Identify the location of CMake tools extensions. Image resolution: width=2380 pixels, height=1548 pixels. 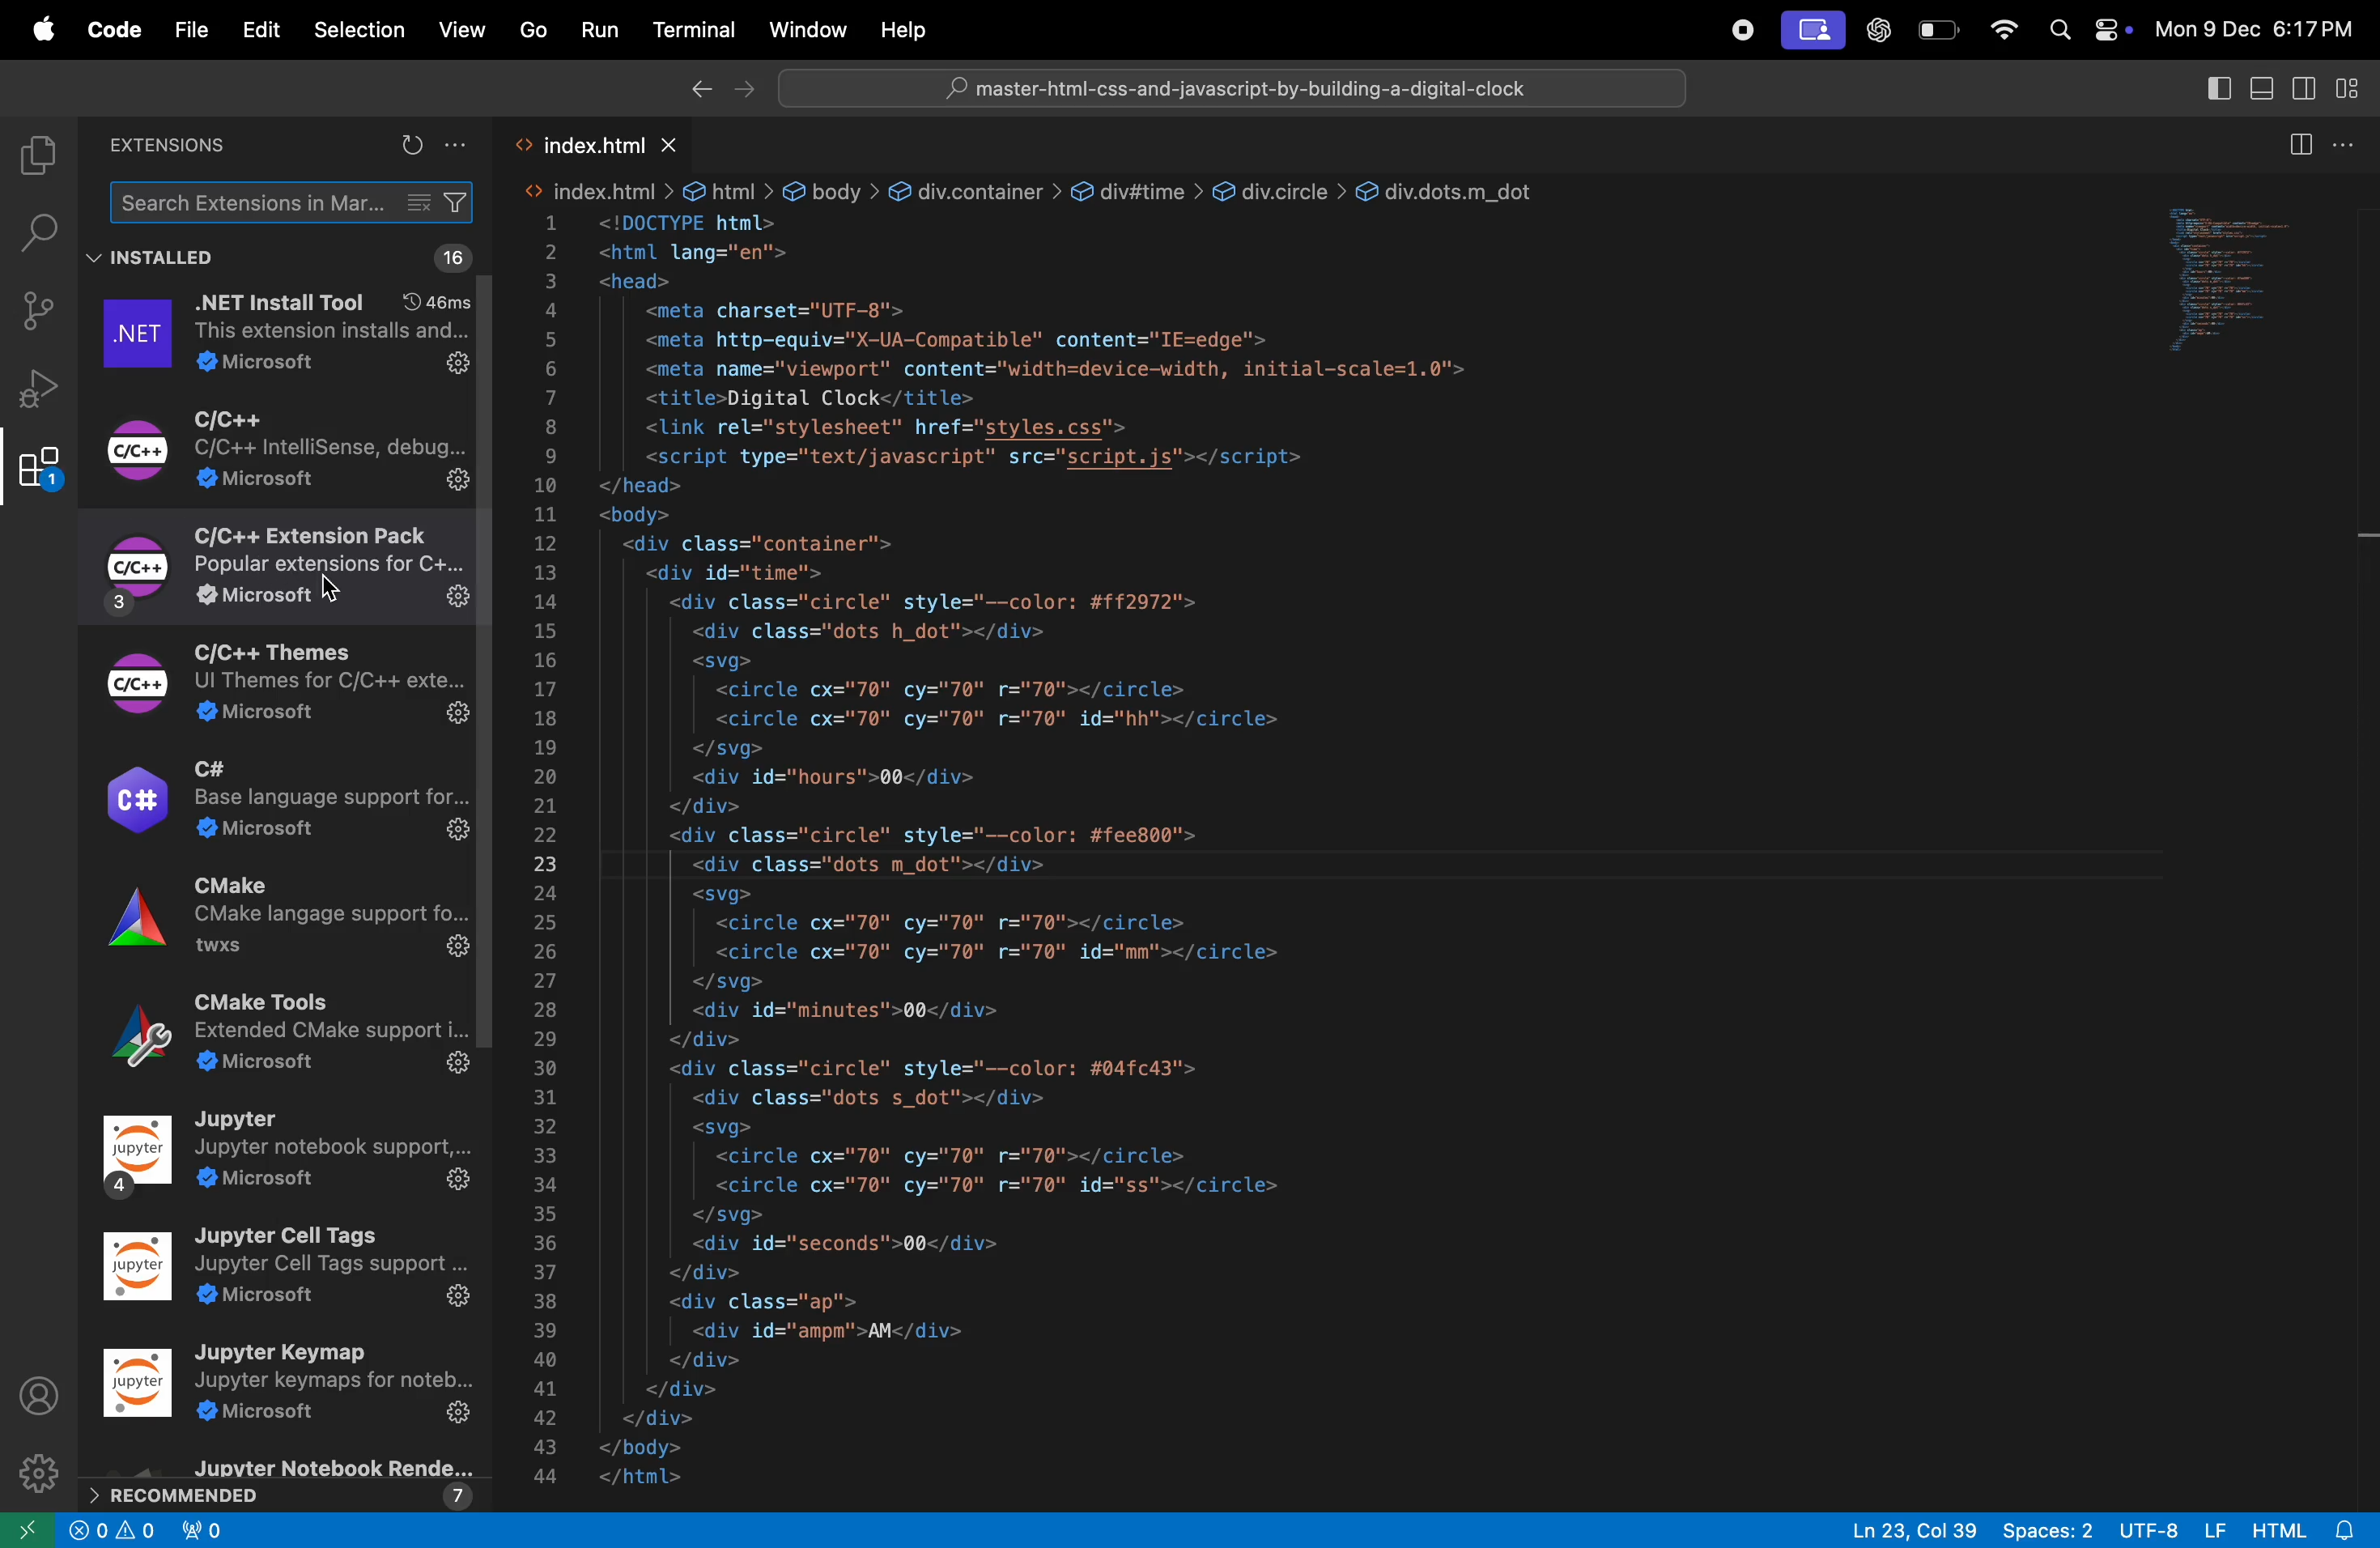
(282, 1038).